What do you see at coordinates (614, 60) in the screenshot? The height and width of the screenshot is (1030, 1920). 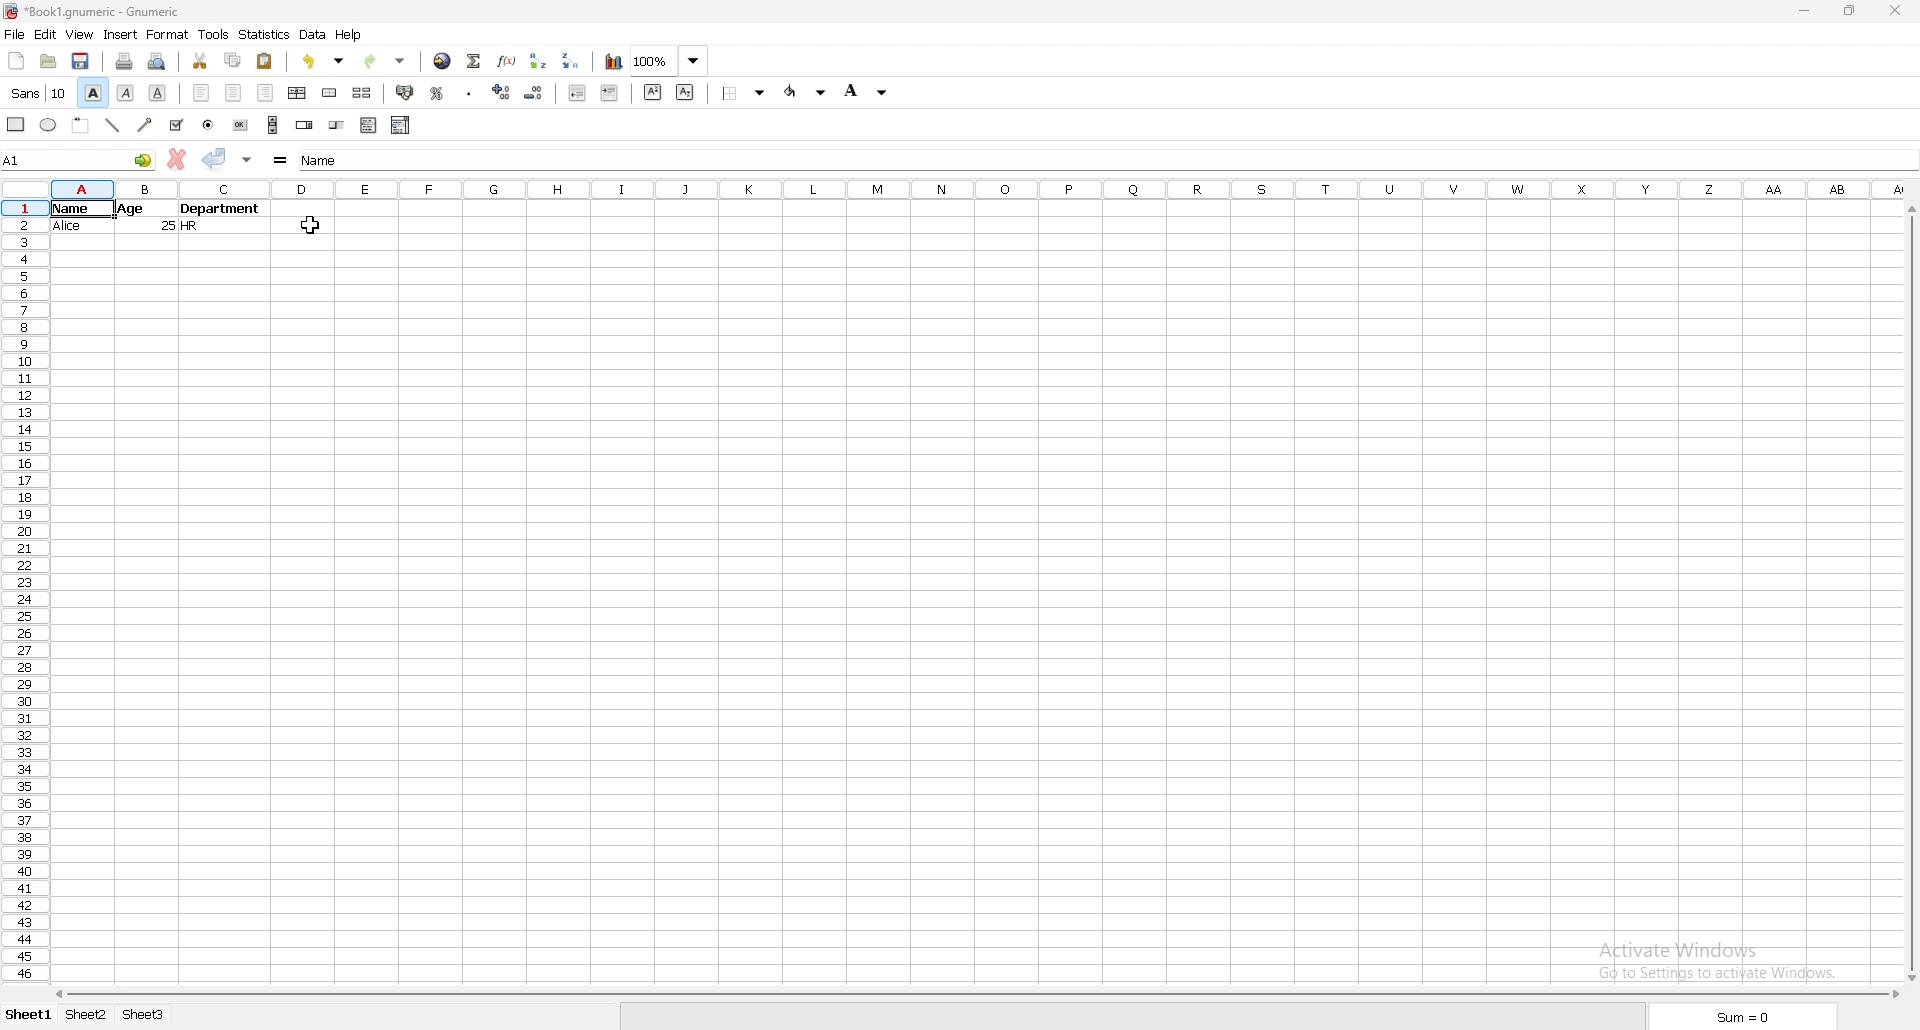 I see `chart` at bounding box center [614, 60].